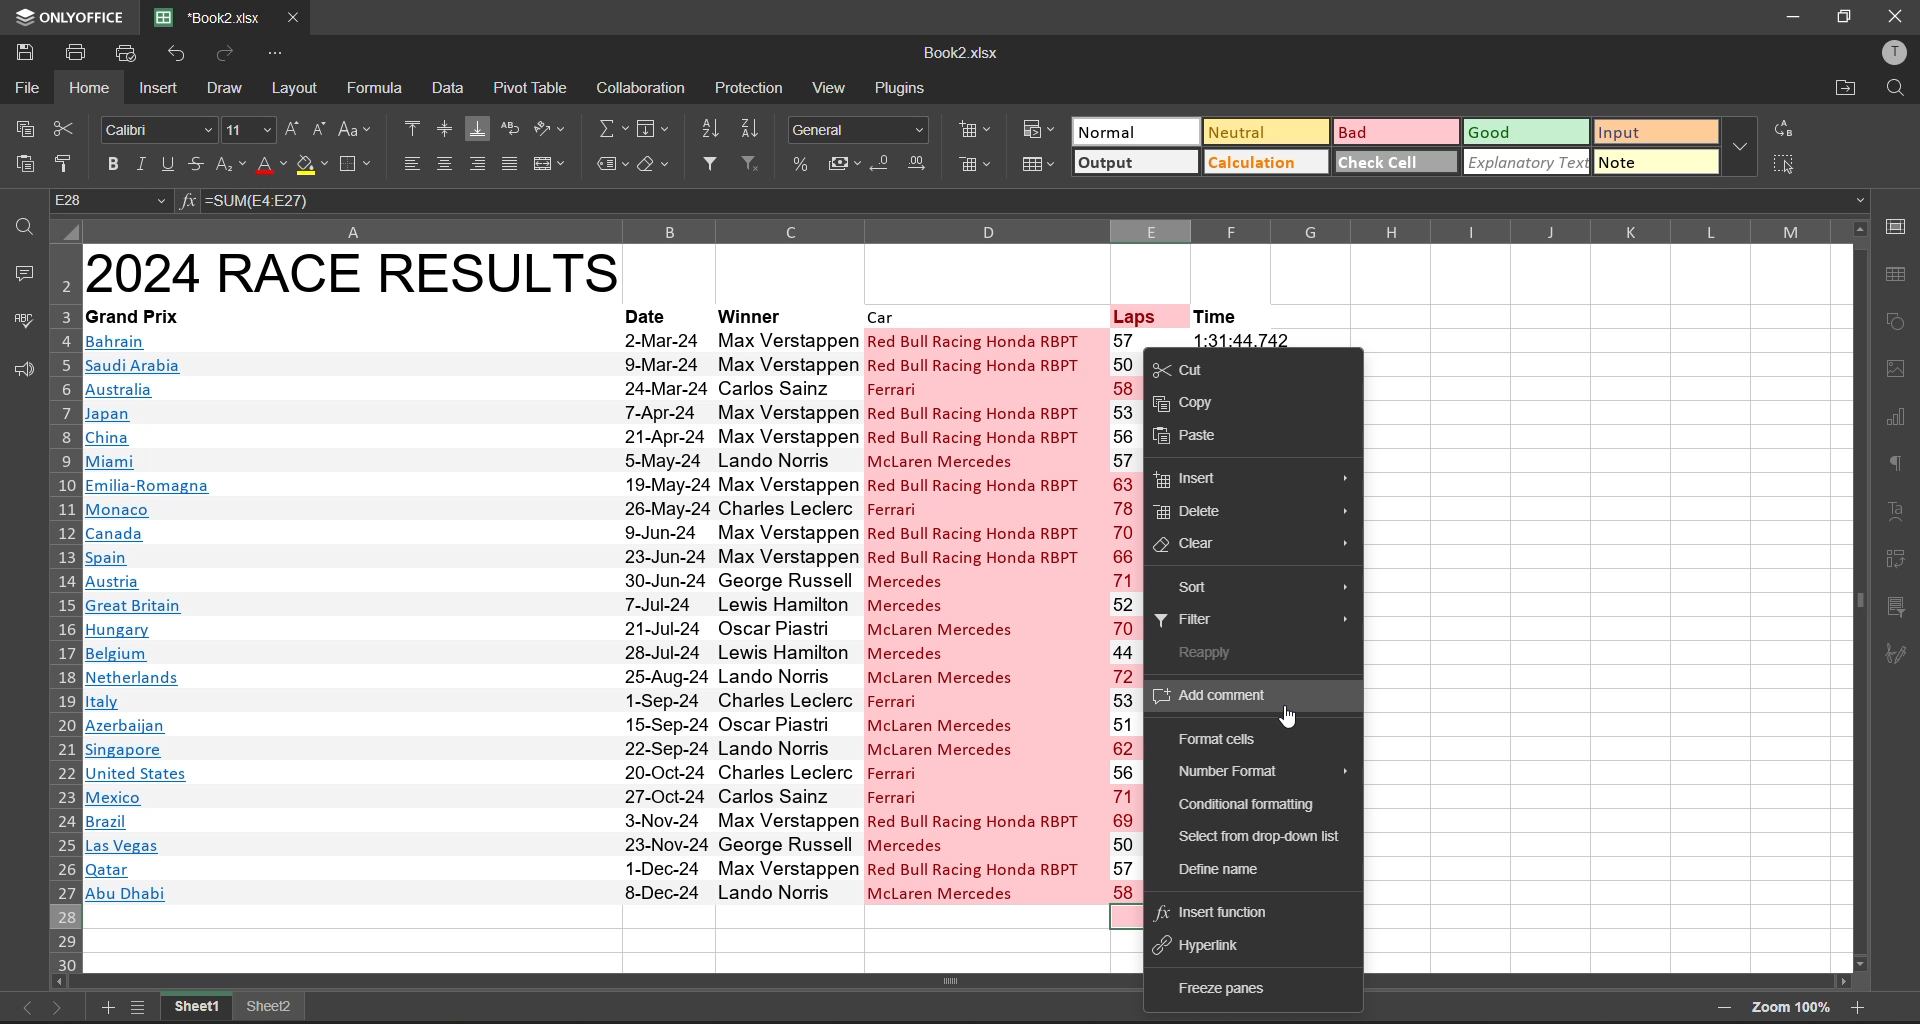 The width and height of the screenshot is (1920, 1024). Describe the element at coordinates (1250, 481) in the screenshot. I see `insert` at that location.